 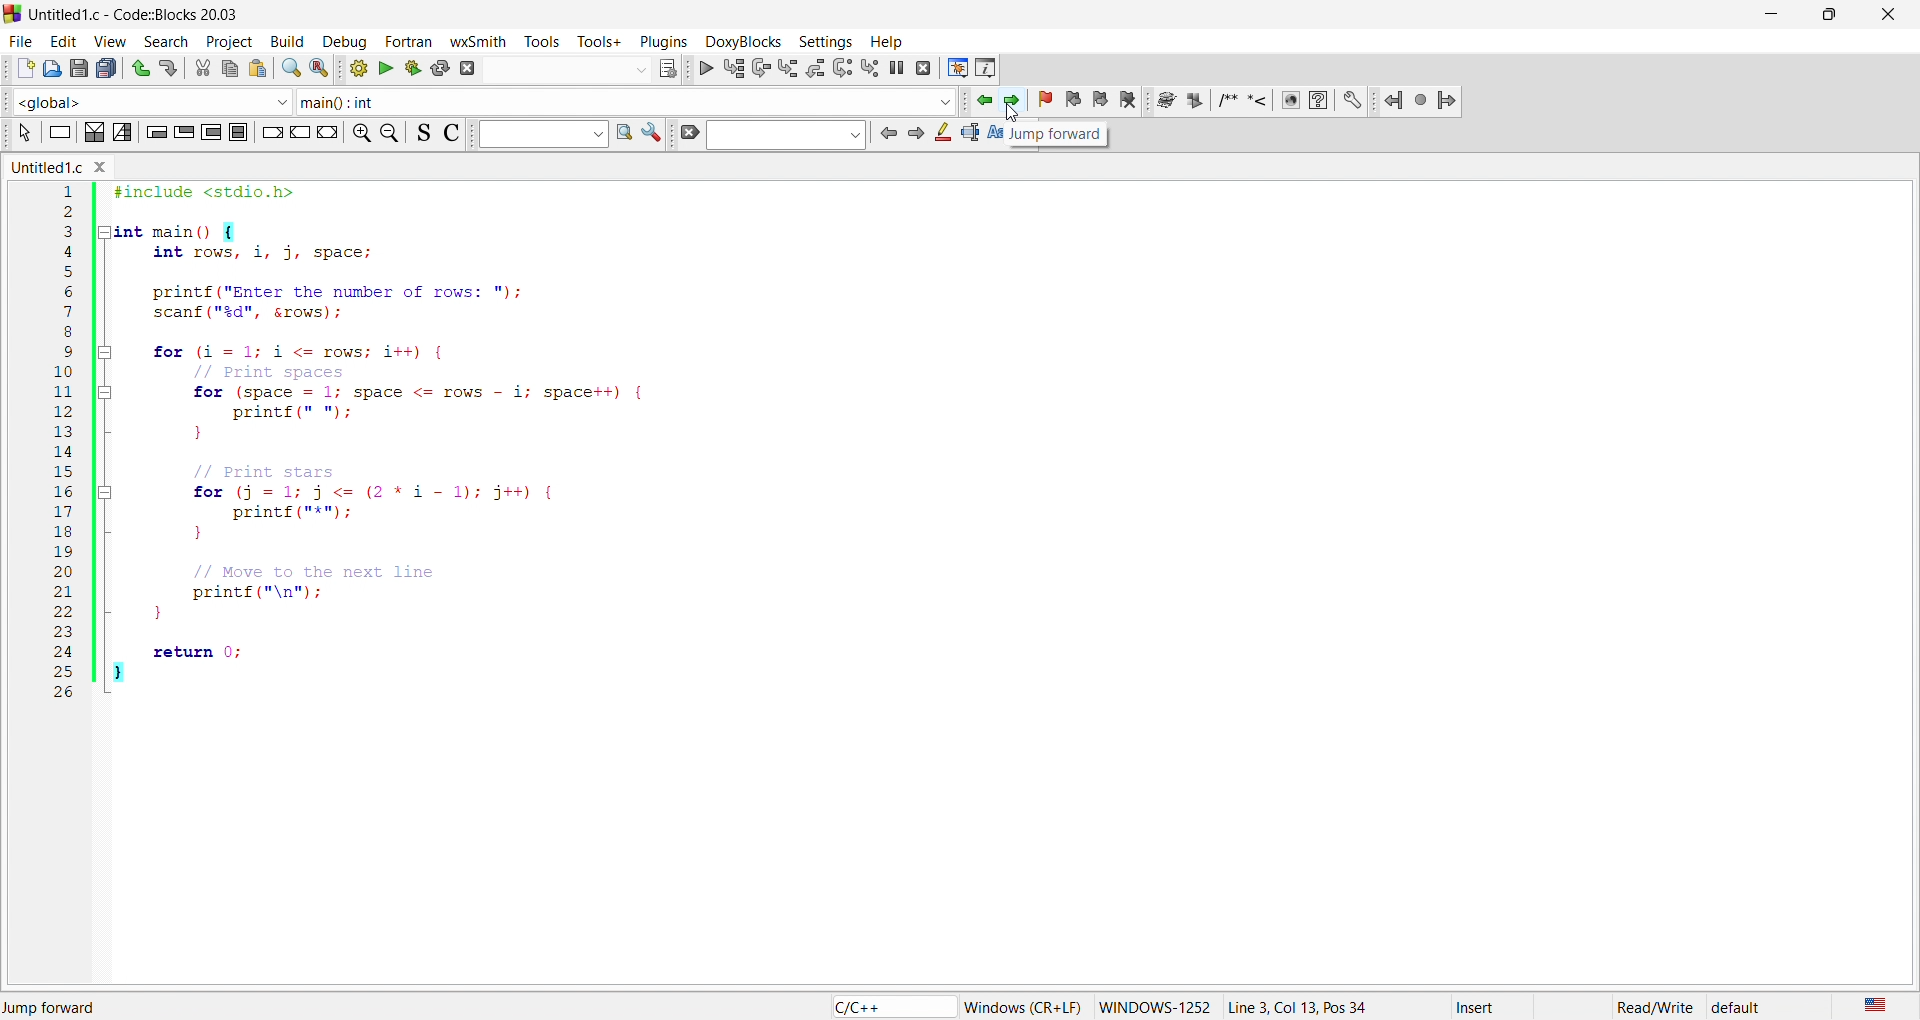 What do you see at coordinates (1027, 1004) in the screenshot?
I see `‘Windows (CR+LF) ` at bounding box center [1027, 1004].